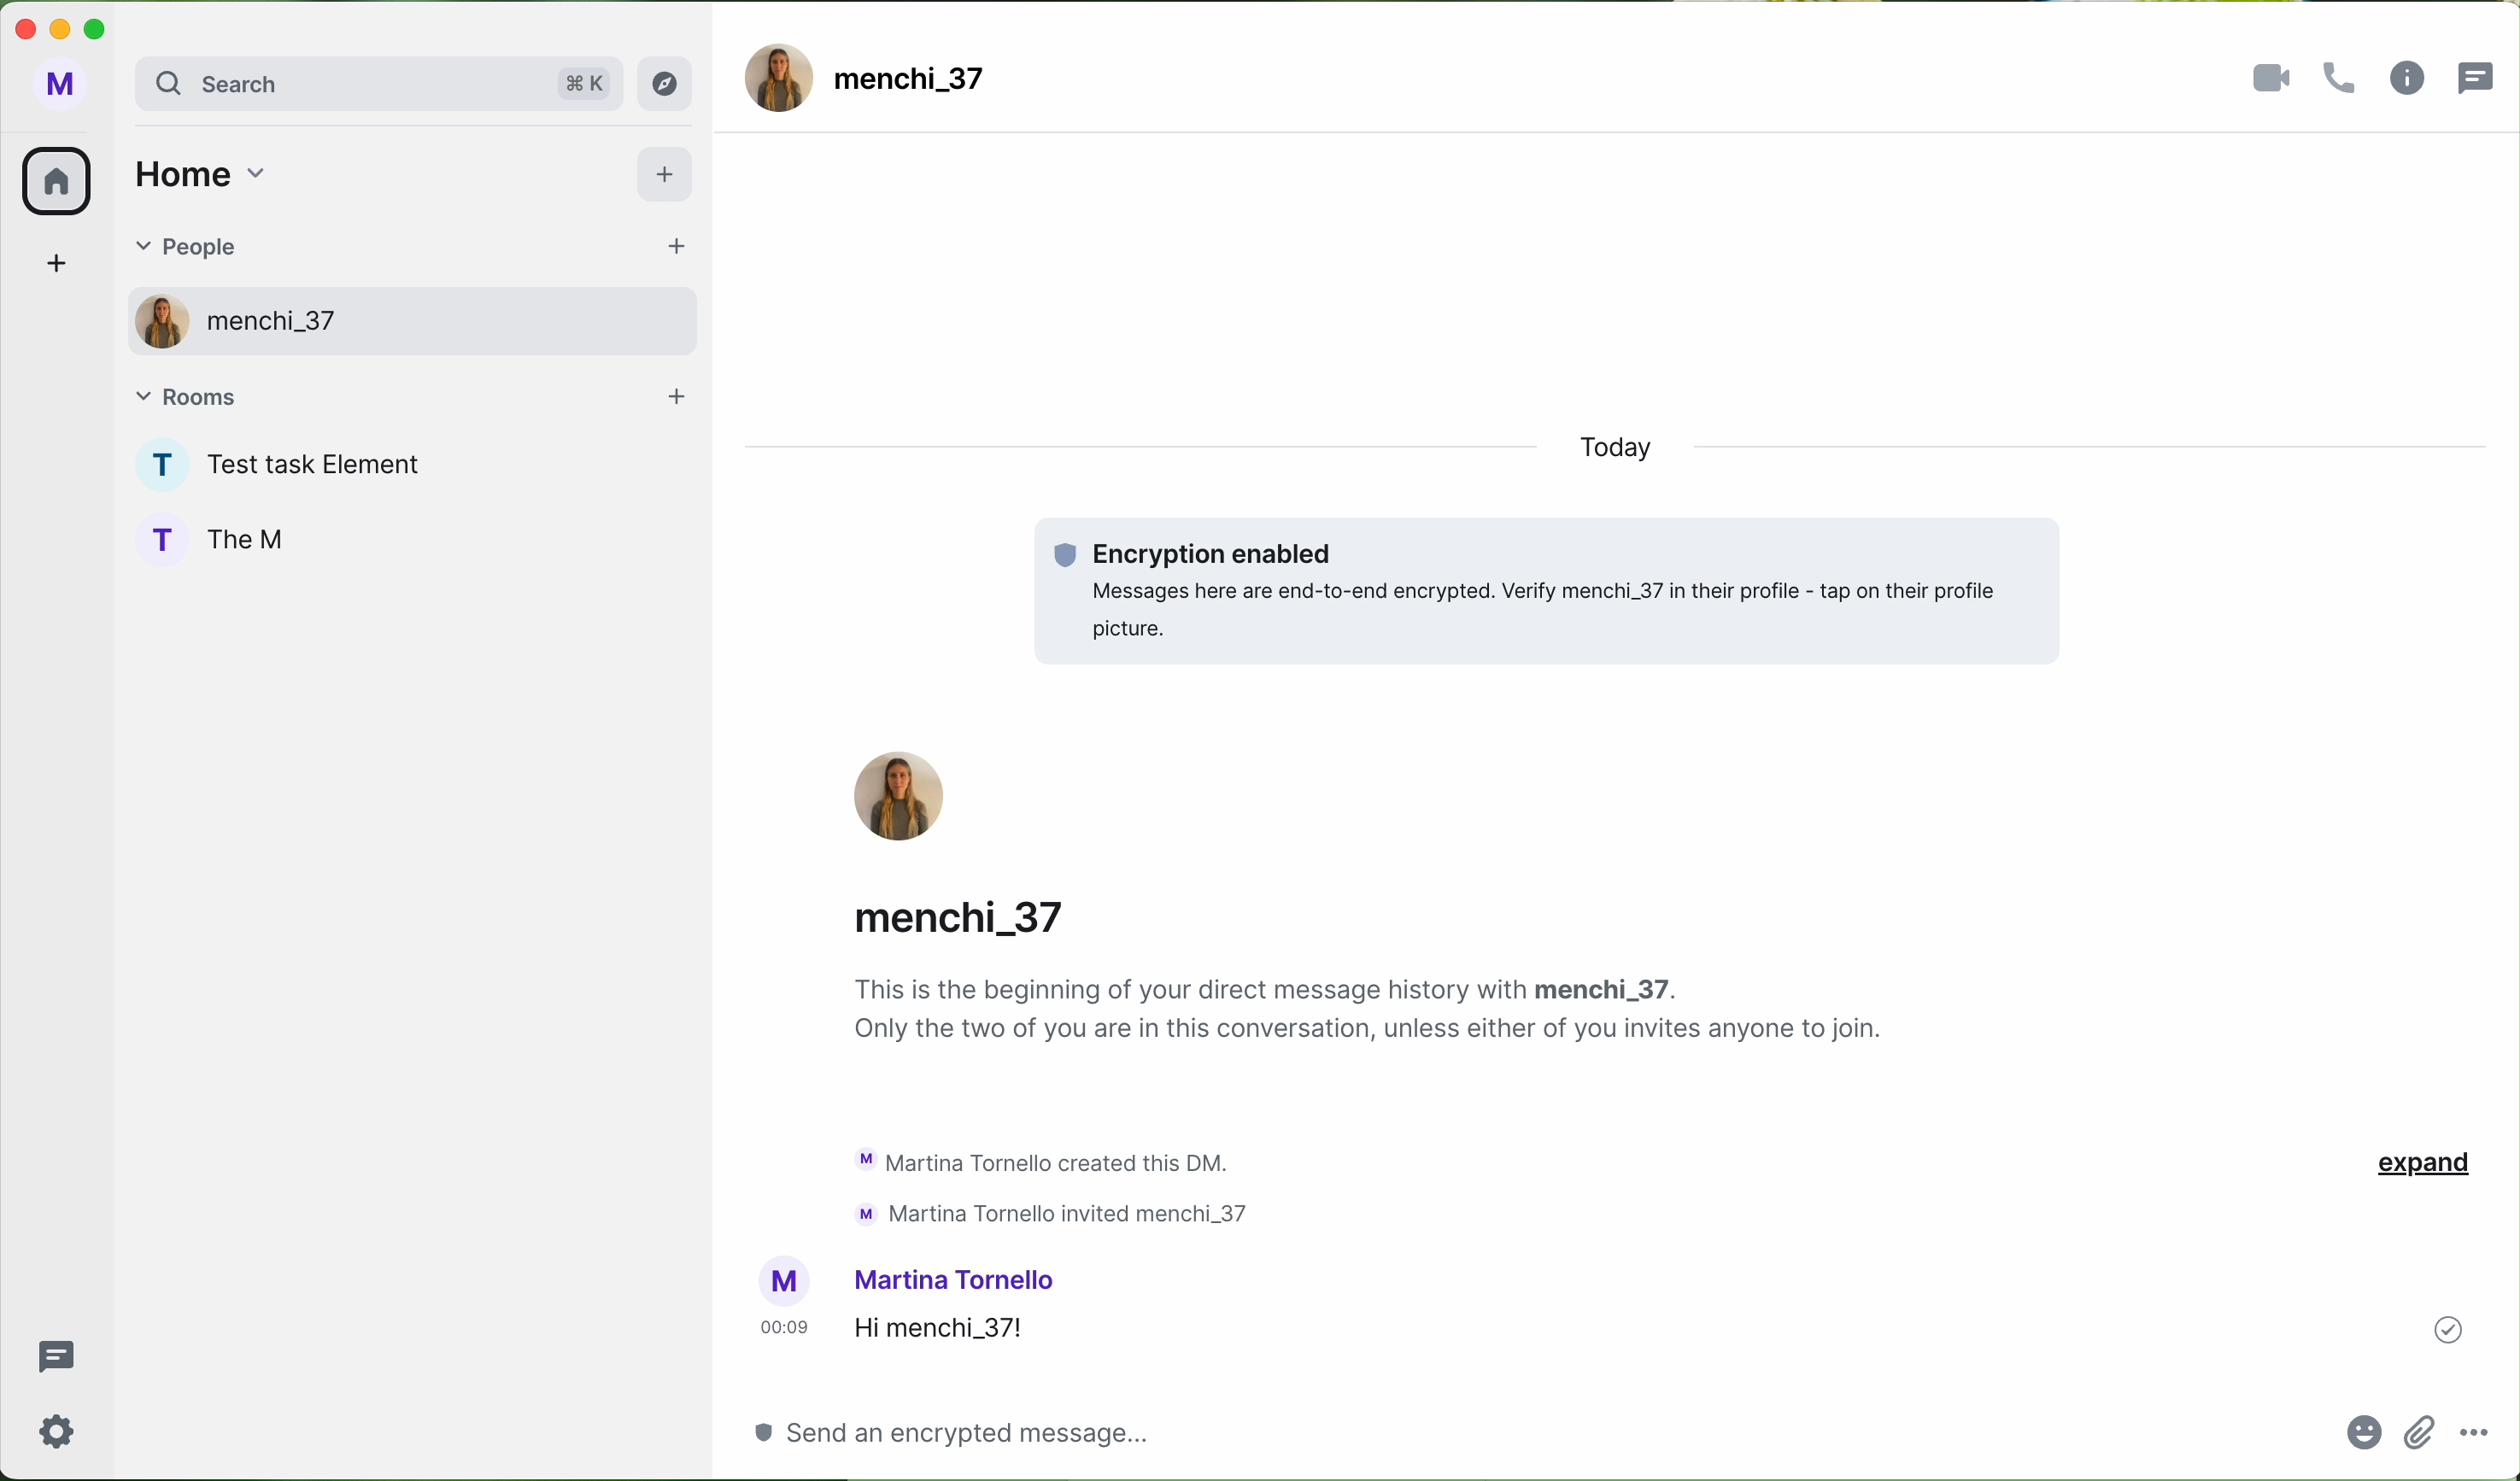 Image resolution: width=2520 pixels, height=1481 pixels. What do you see at coordinates (1058, 1209) in the screenshot?
I see `text` at bounding box center [1058, 1209].